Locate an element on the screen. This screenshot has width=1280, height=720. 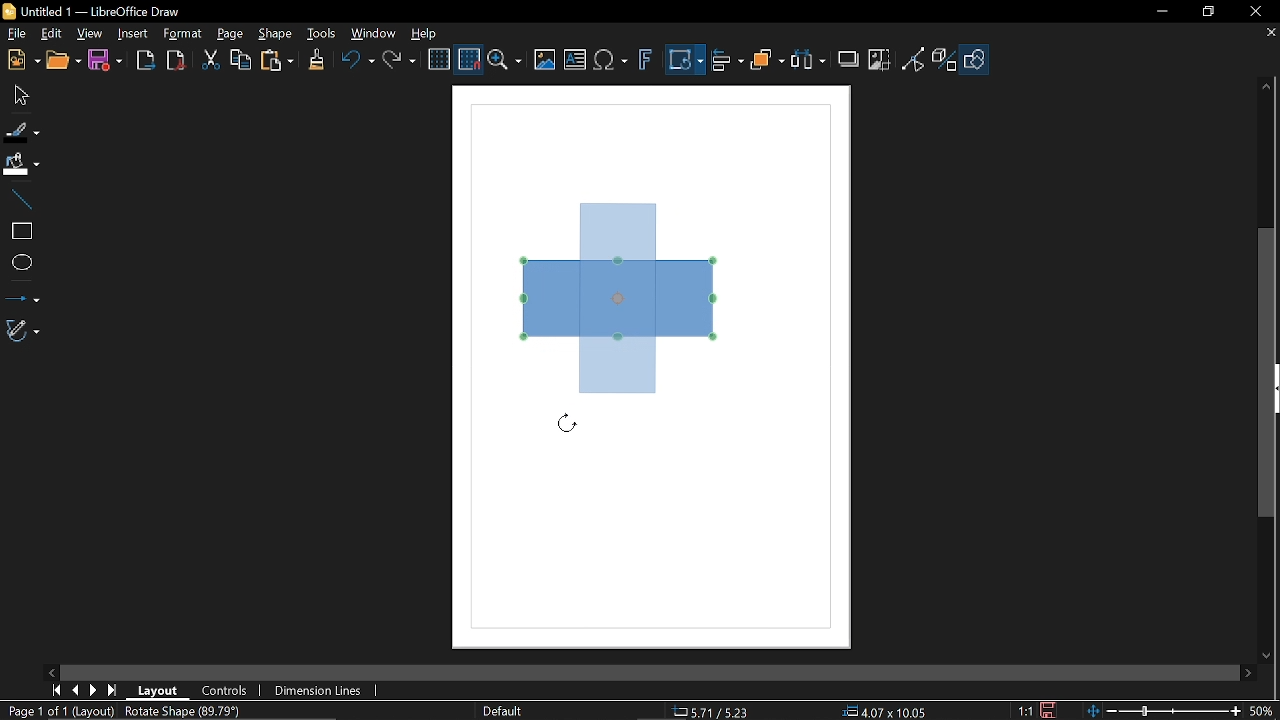
File is located at coordinates (16, 34).